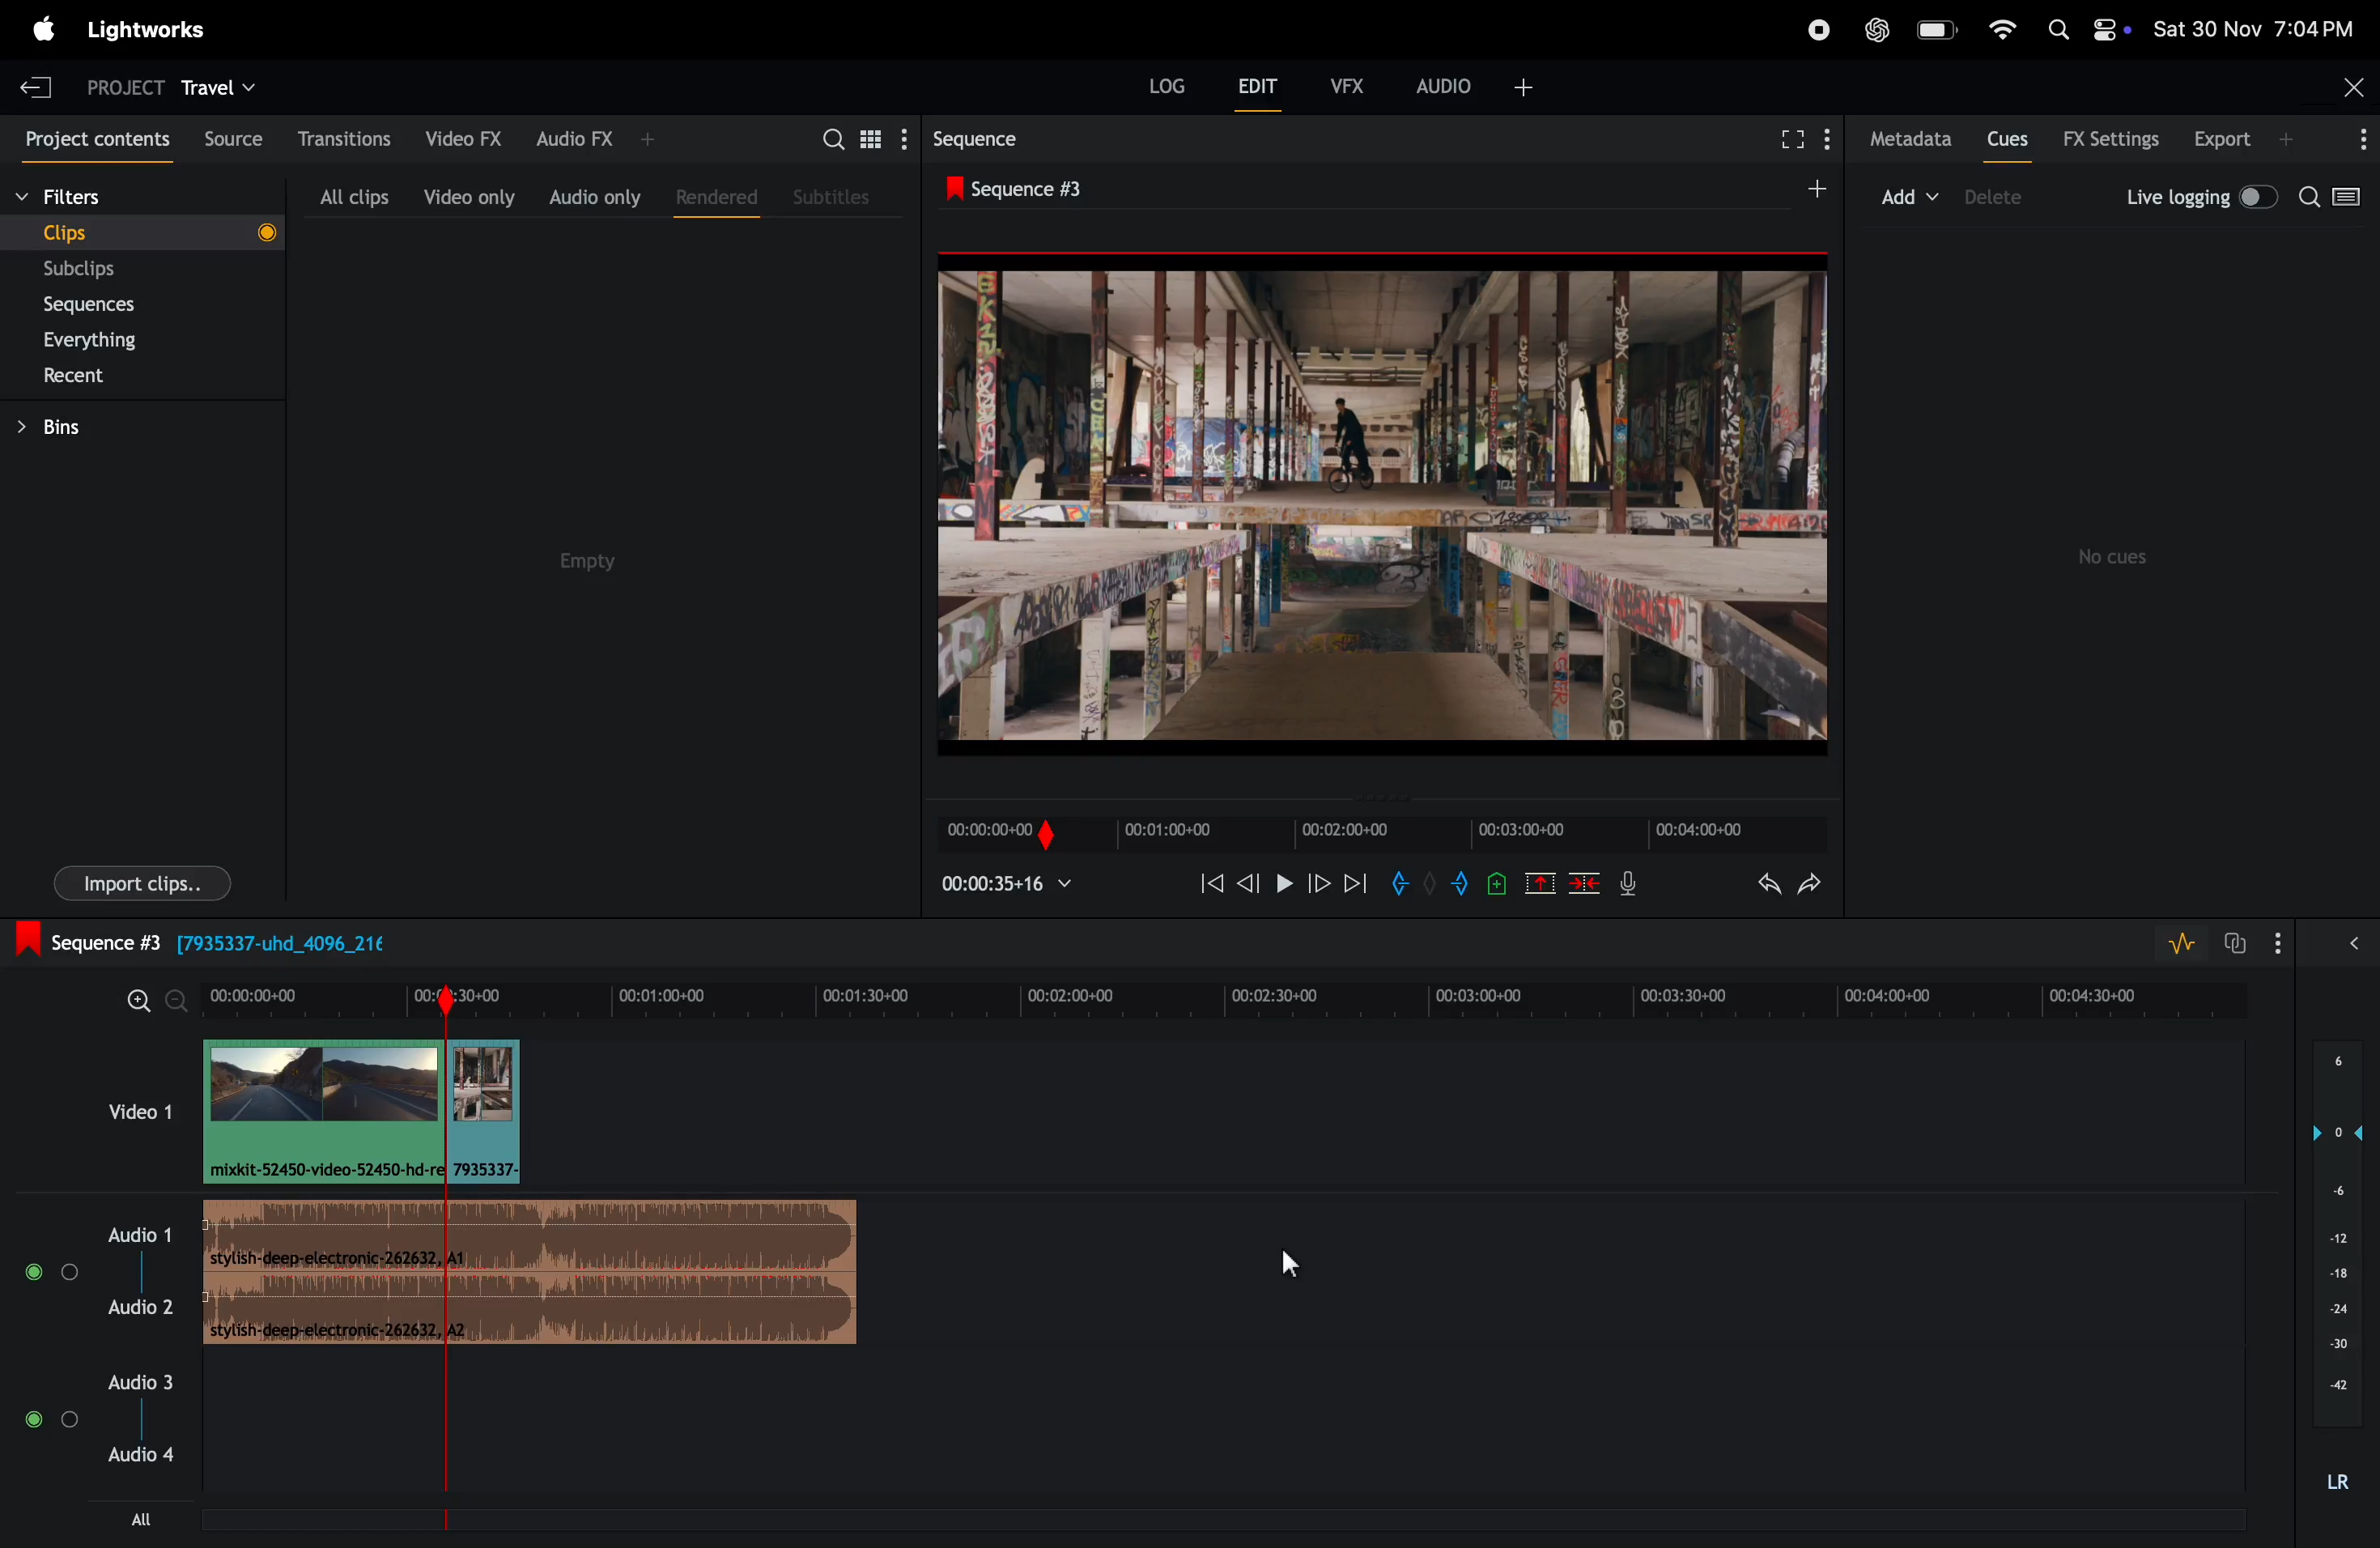 This screenshot has height=1548, width=2380. I want to click on exit, so click(36, 84).